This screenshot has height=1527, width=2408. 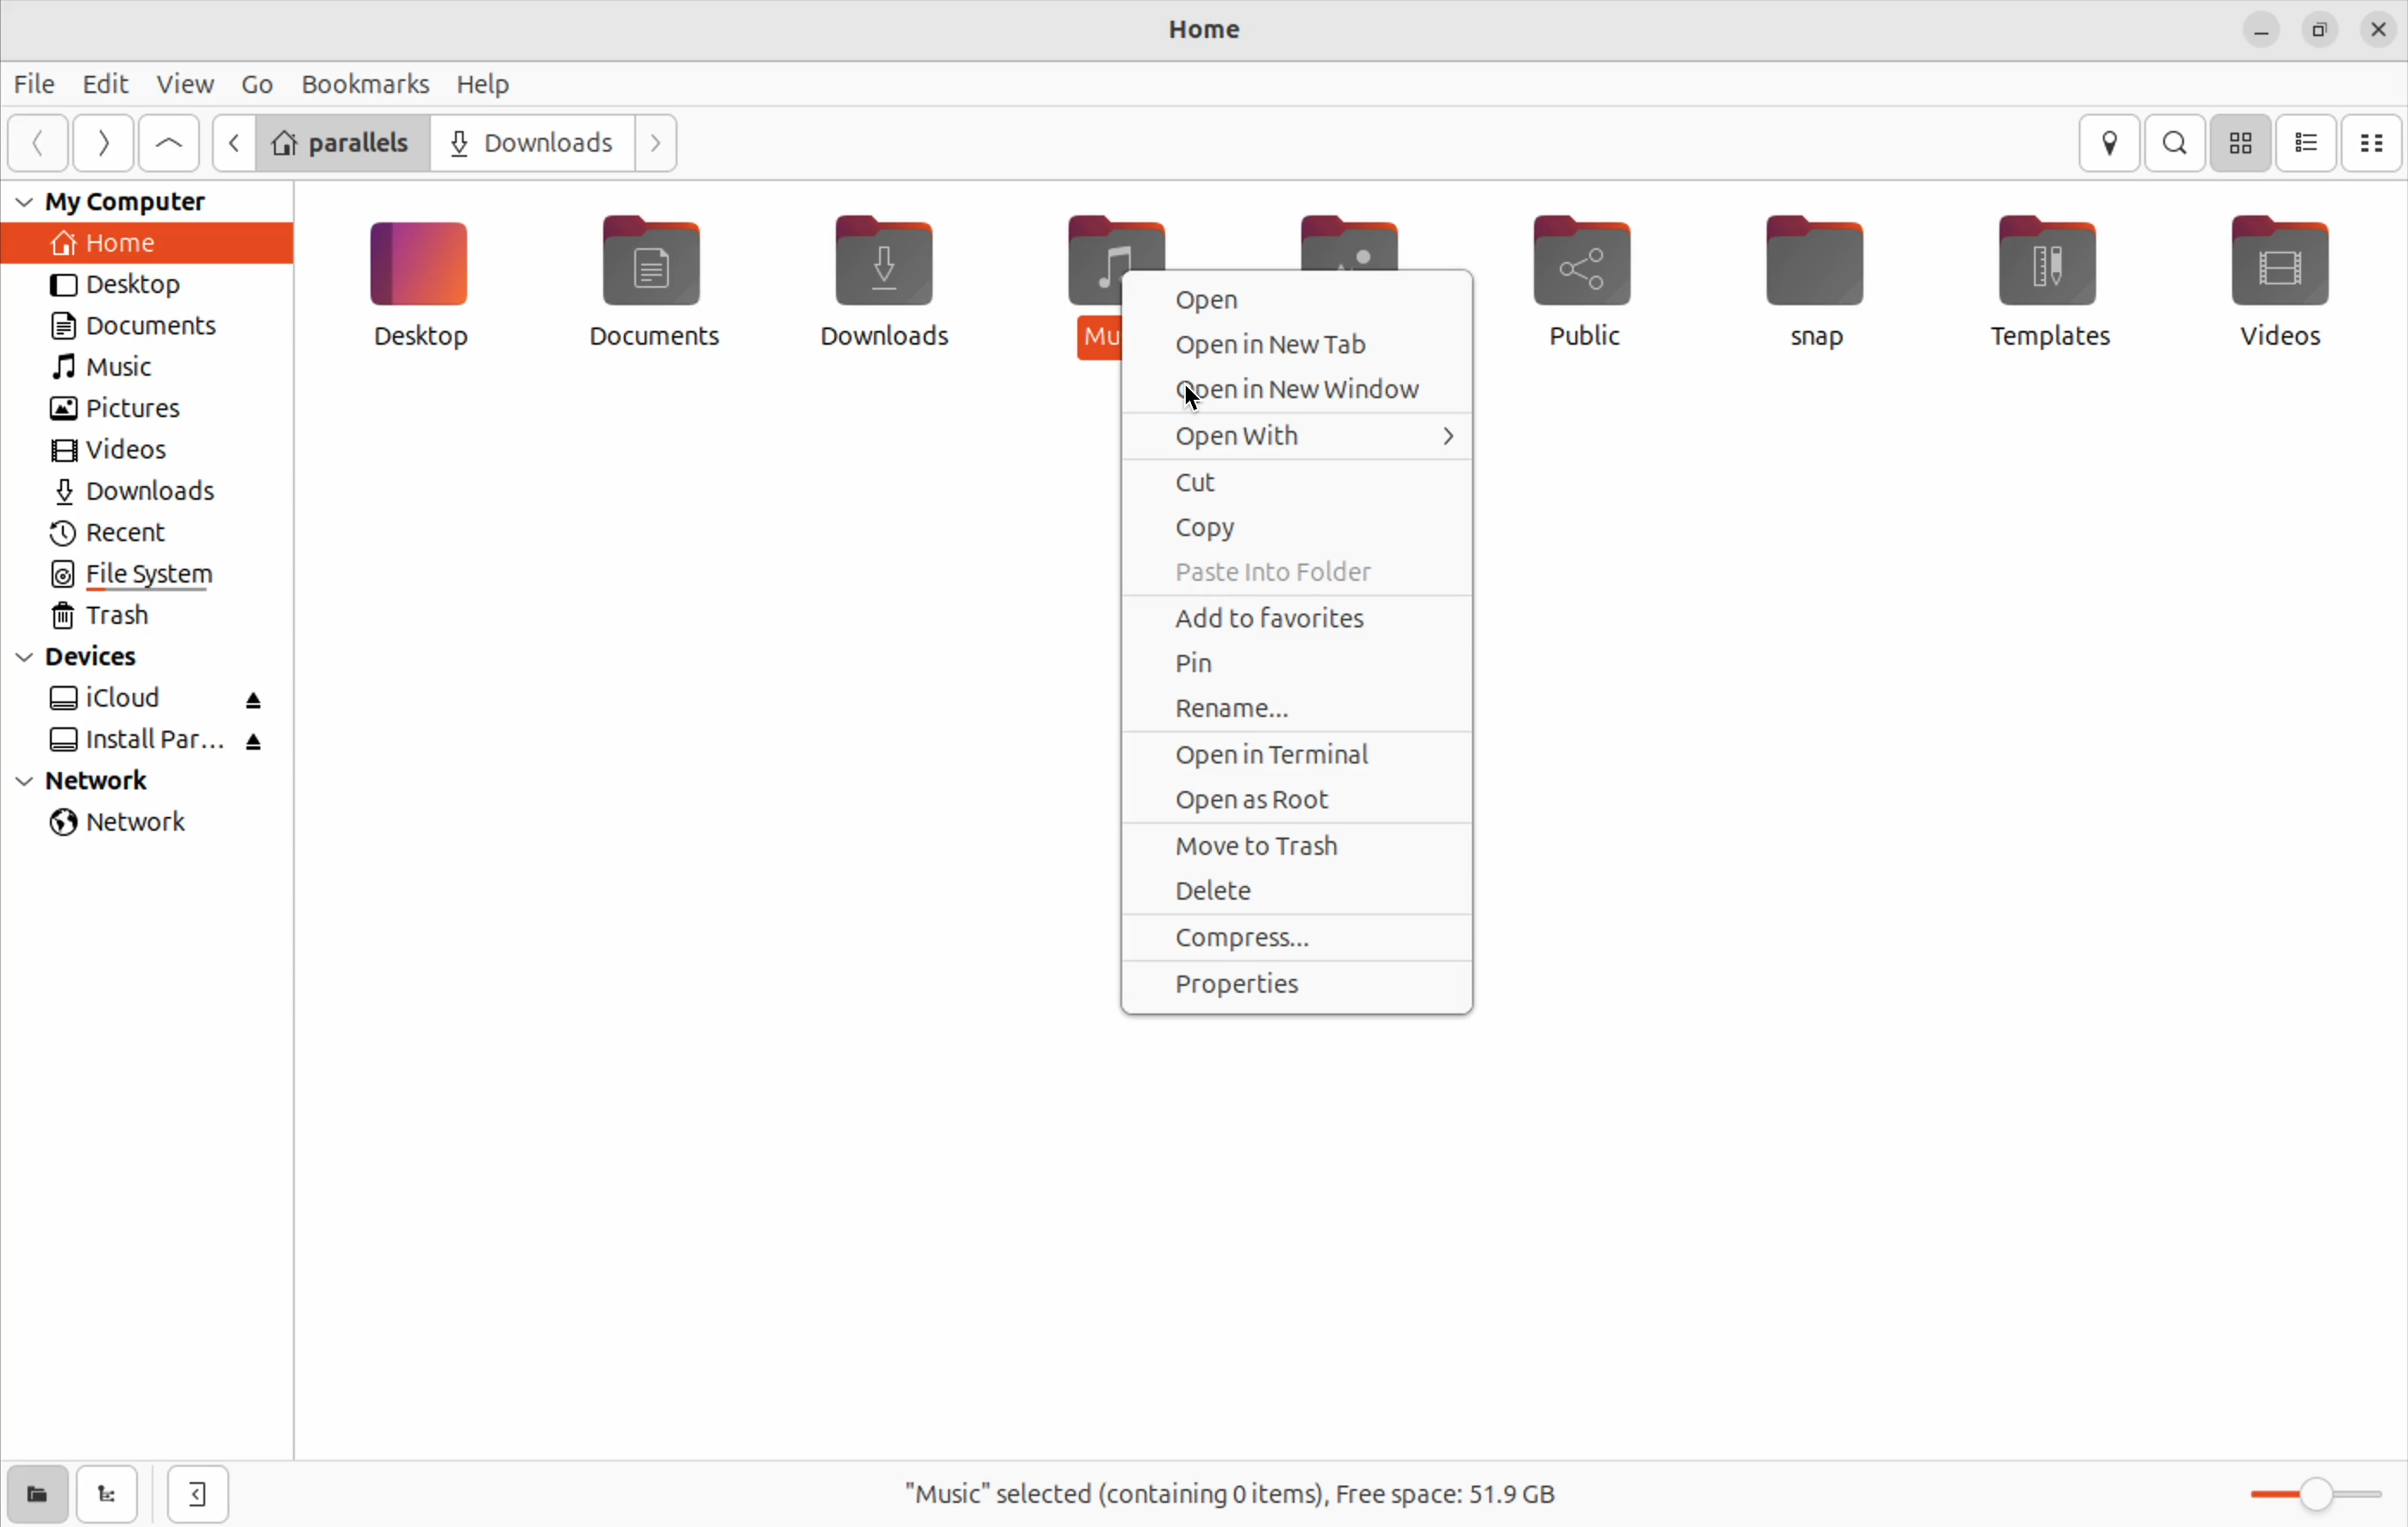 I want to click on move to trash, so click(x=1293, y=845).